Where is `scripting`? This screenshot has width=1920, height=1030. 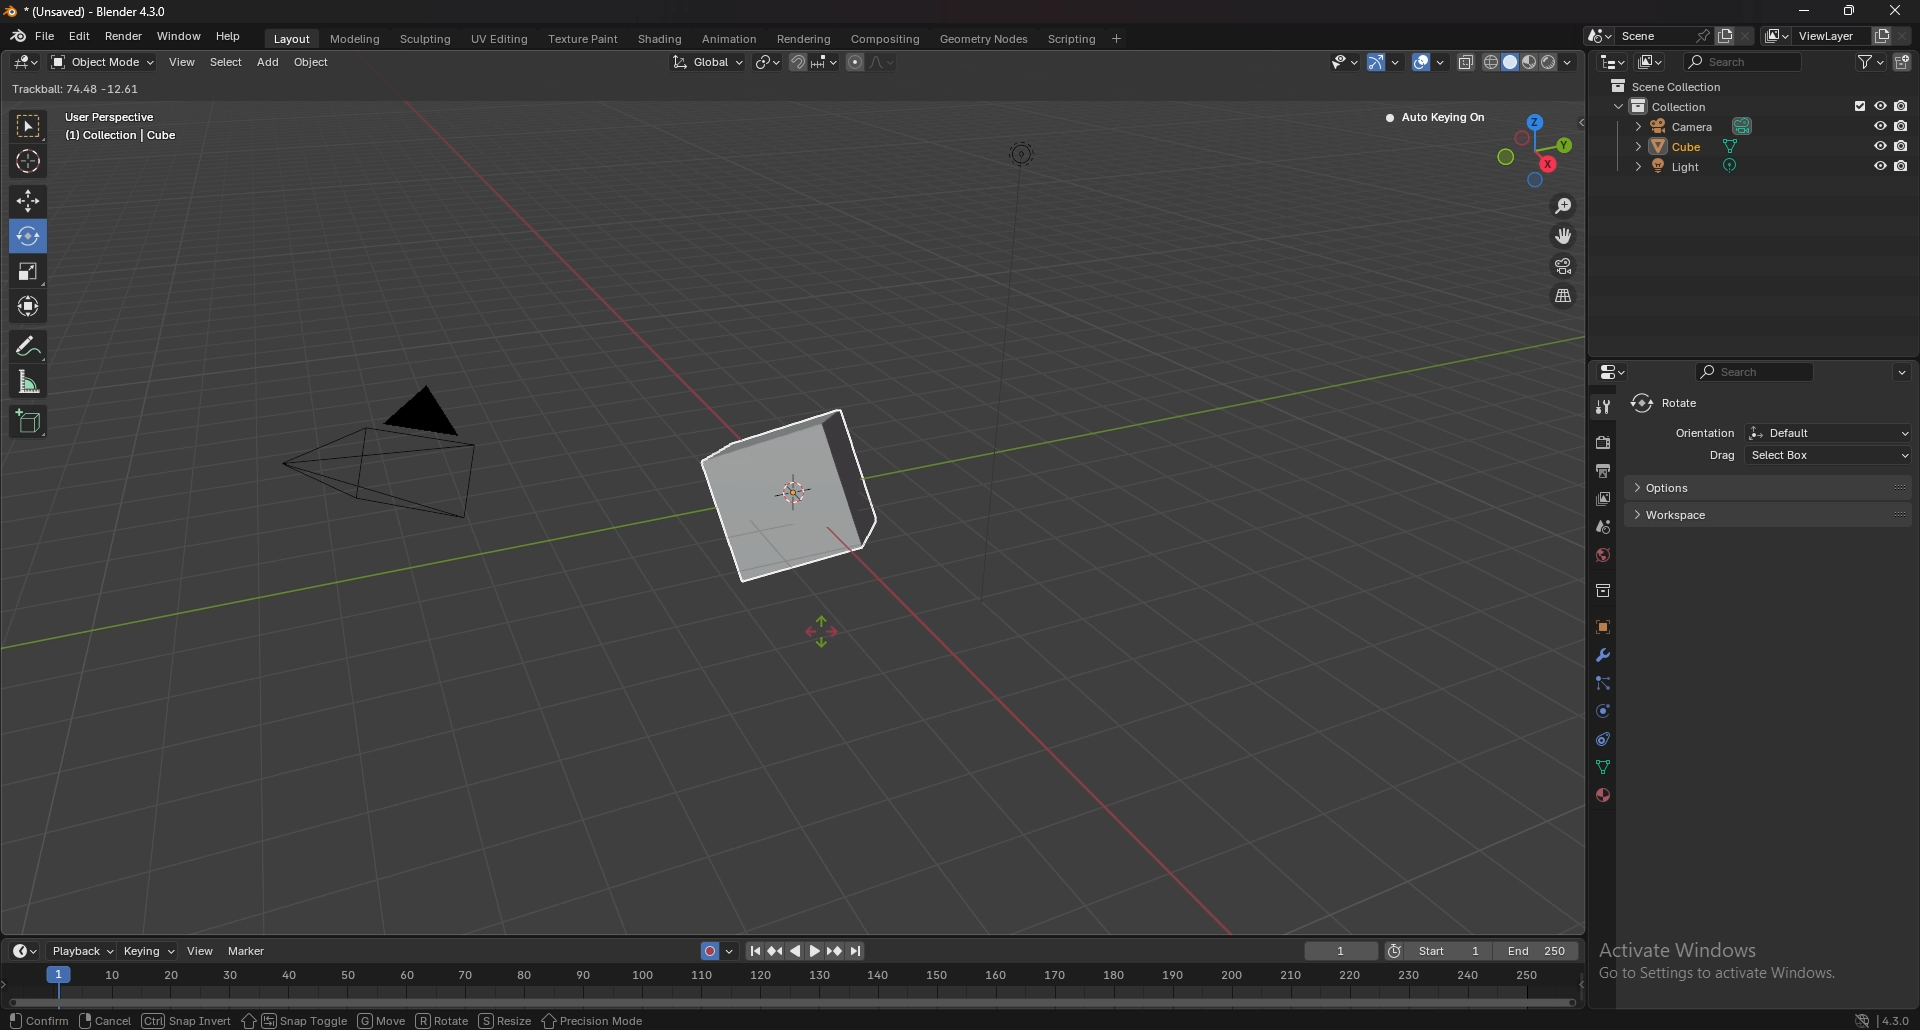 scripting is located at coordinates (1072, 38).